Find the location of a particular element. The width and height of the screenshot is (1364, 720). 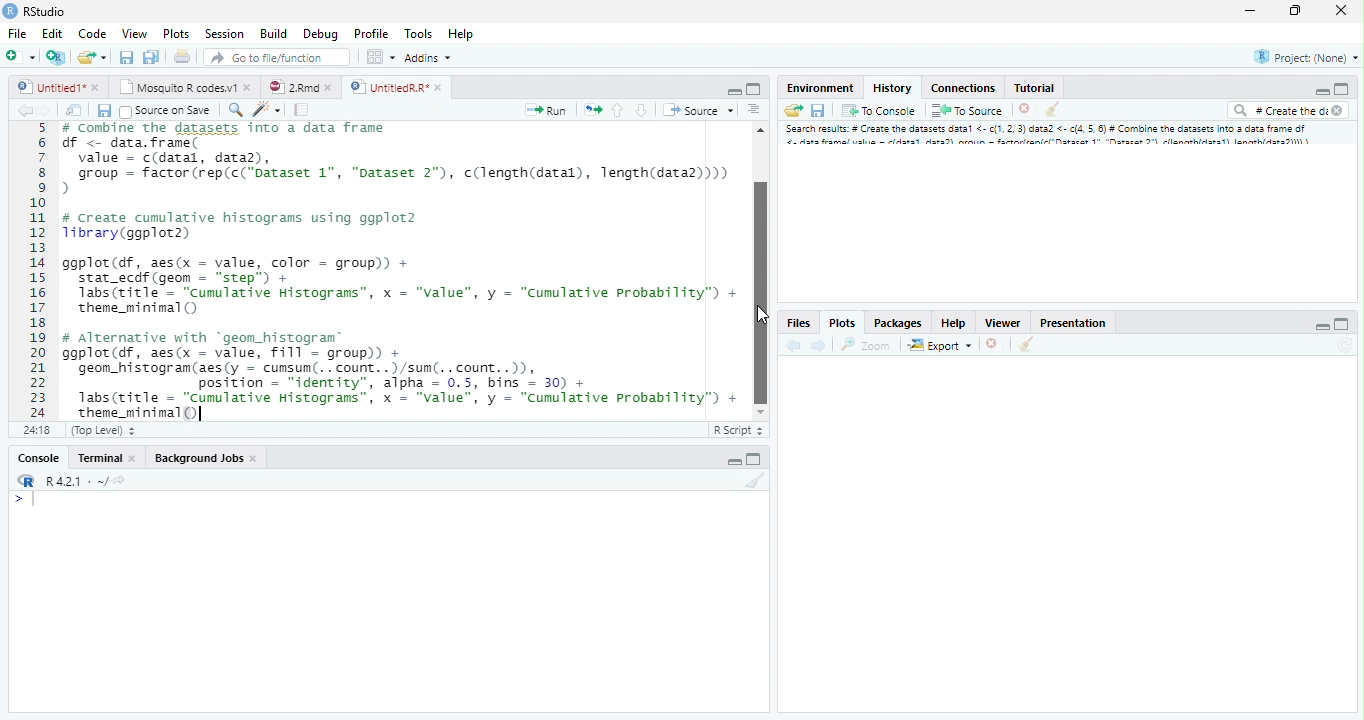

R.4.2.1 is located at coordinates (65, 481).